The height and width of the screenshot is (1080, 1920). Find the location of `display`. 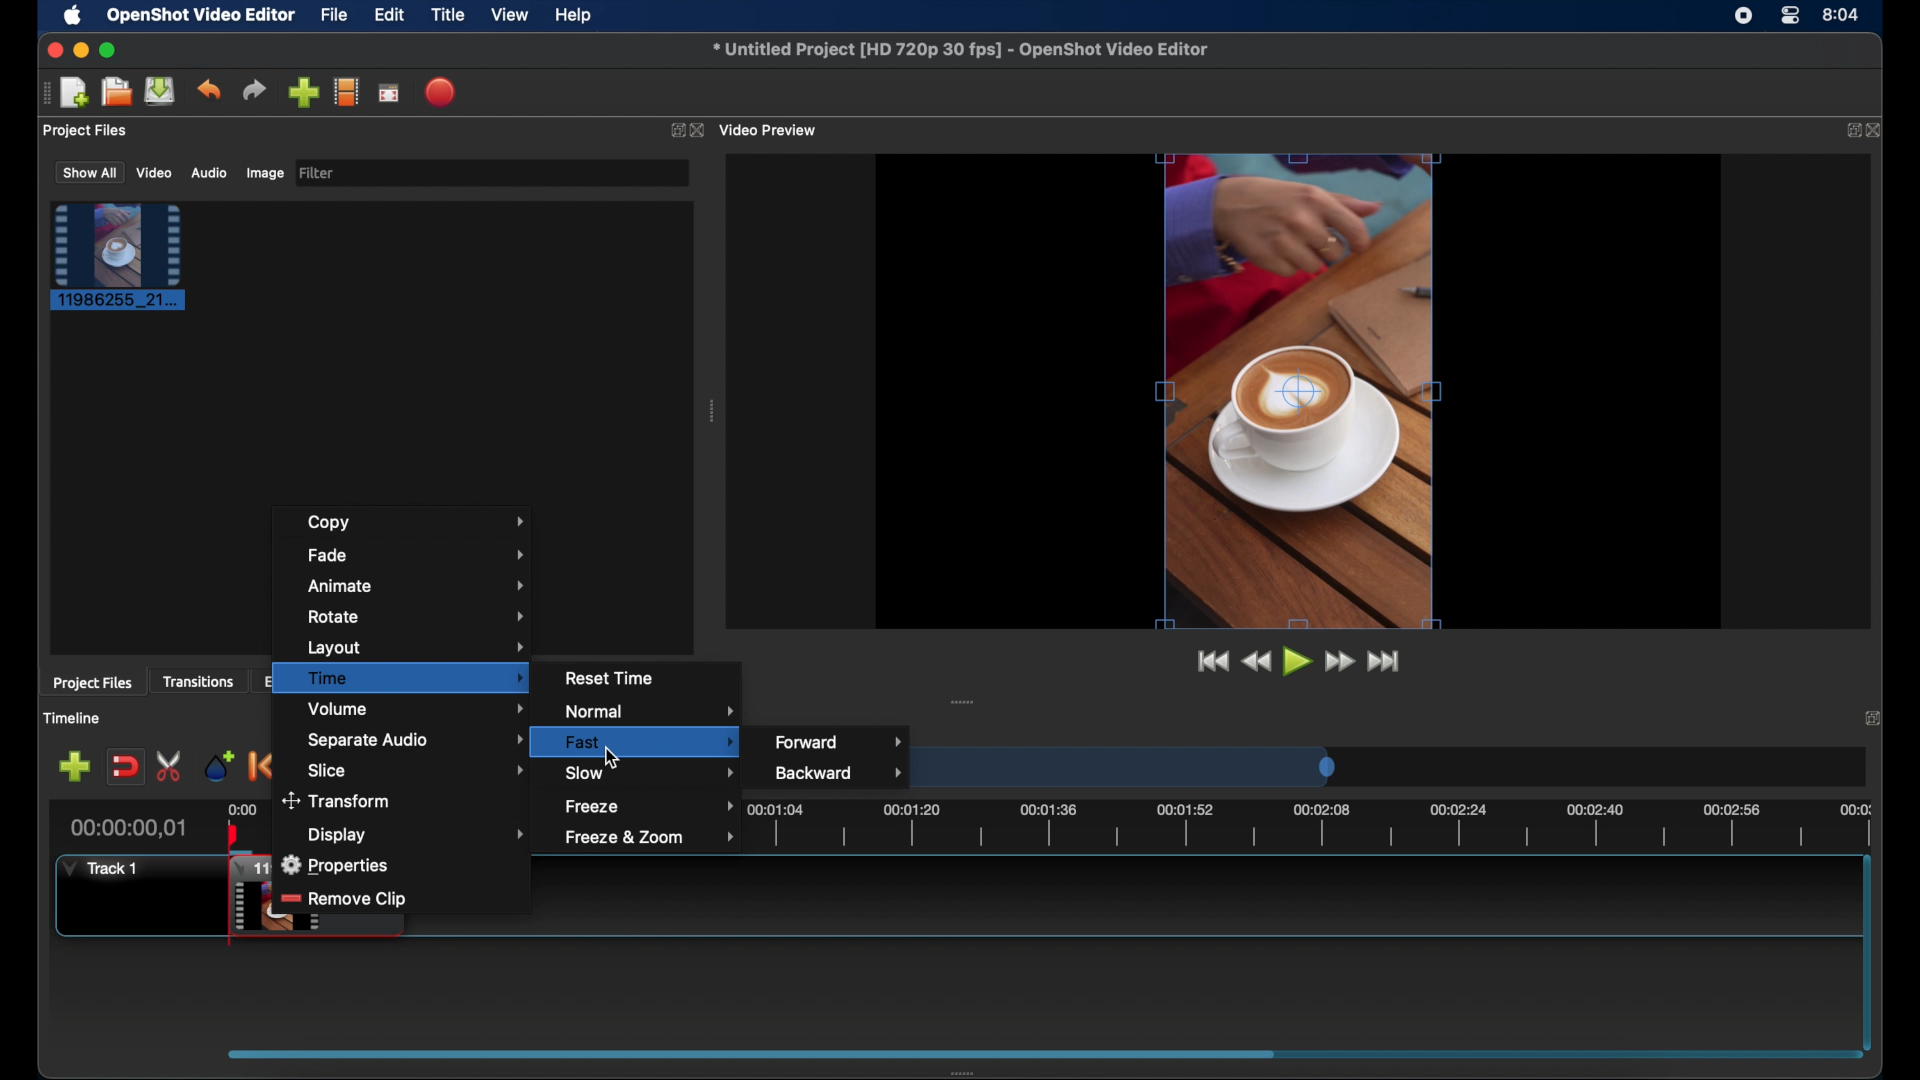

display is located at coordinates (420, 834).